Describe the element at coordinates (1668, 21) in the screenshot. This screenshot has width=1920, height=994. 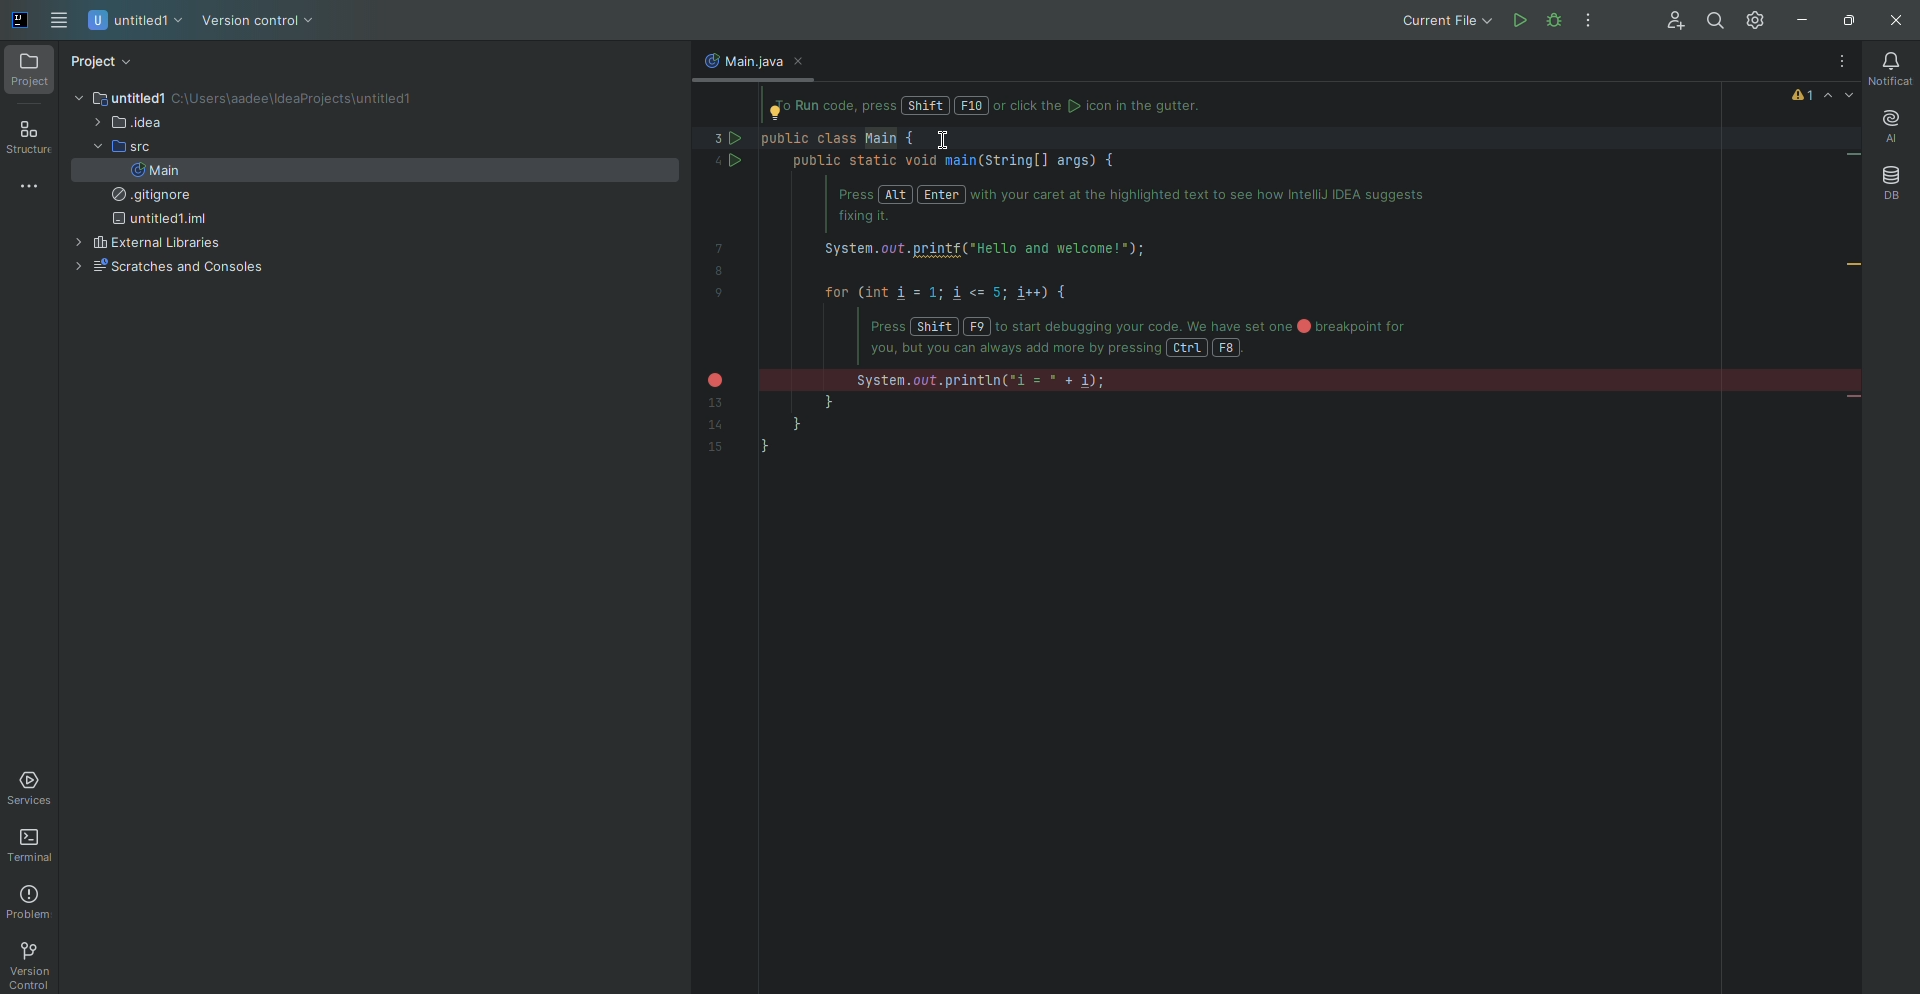
I see `Code With Me` at that location.